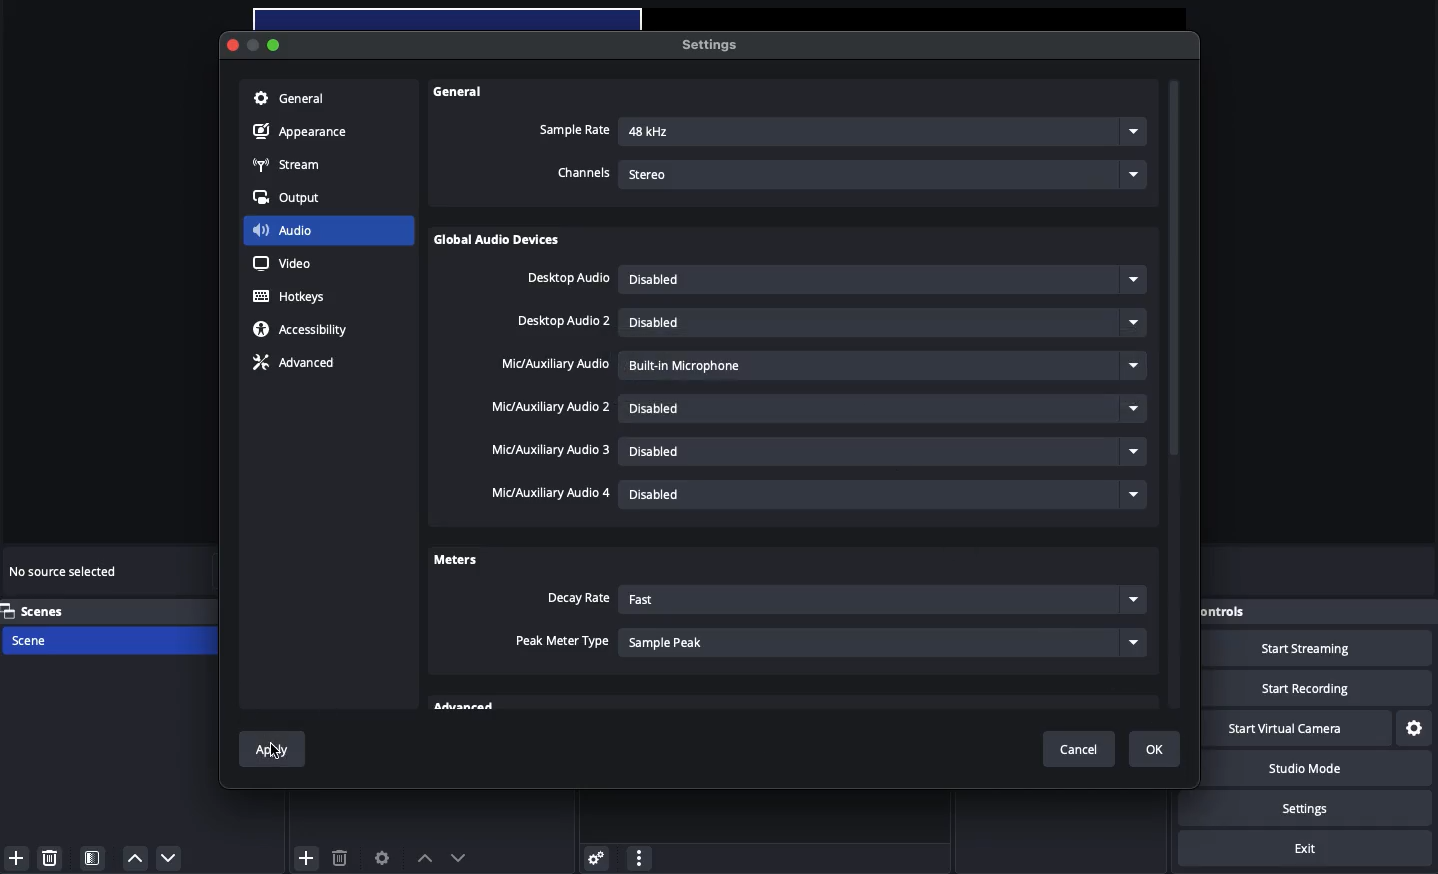  Describe the element at coordinates (380, 859) in the screenshot. I see `Source preferences` at that location.